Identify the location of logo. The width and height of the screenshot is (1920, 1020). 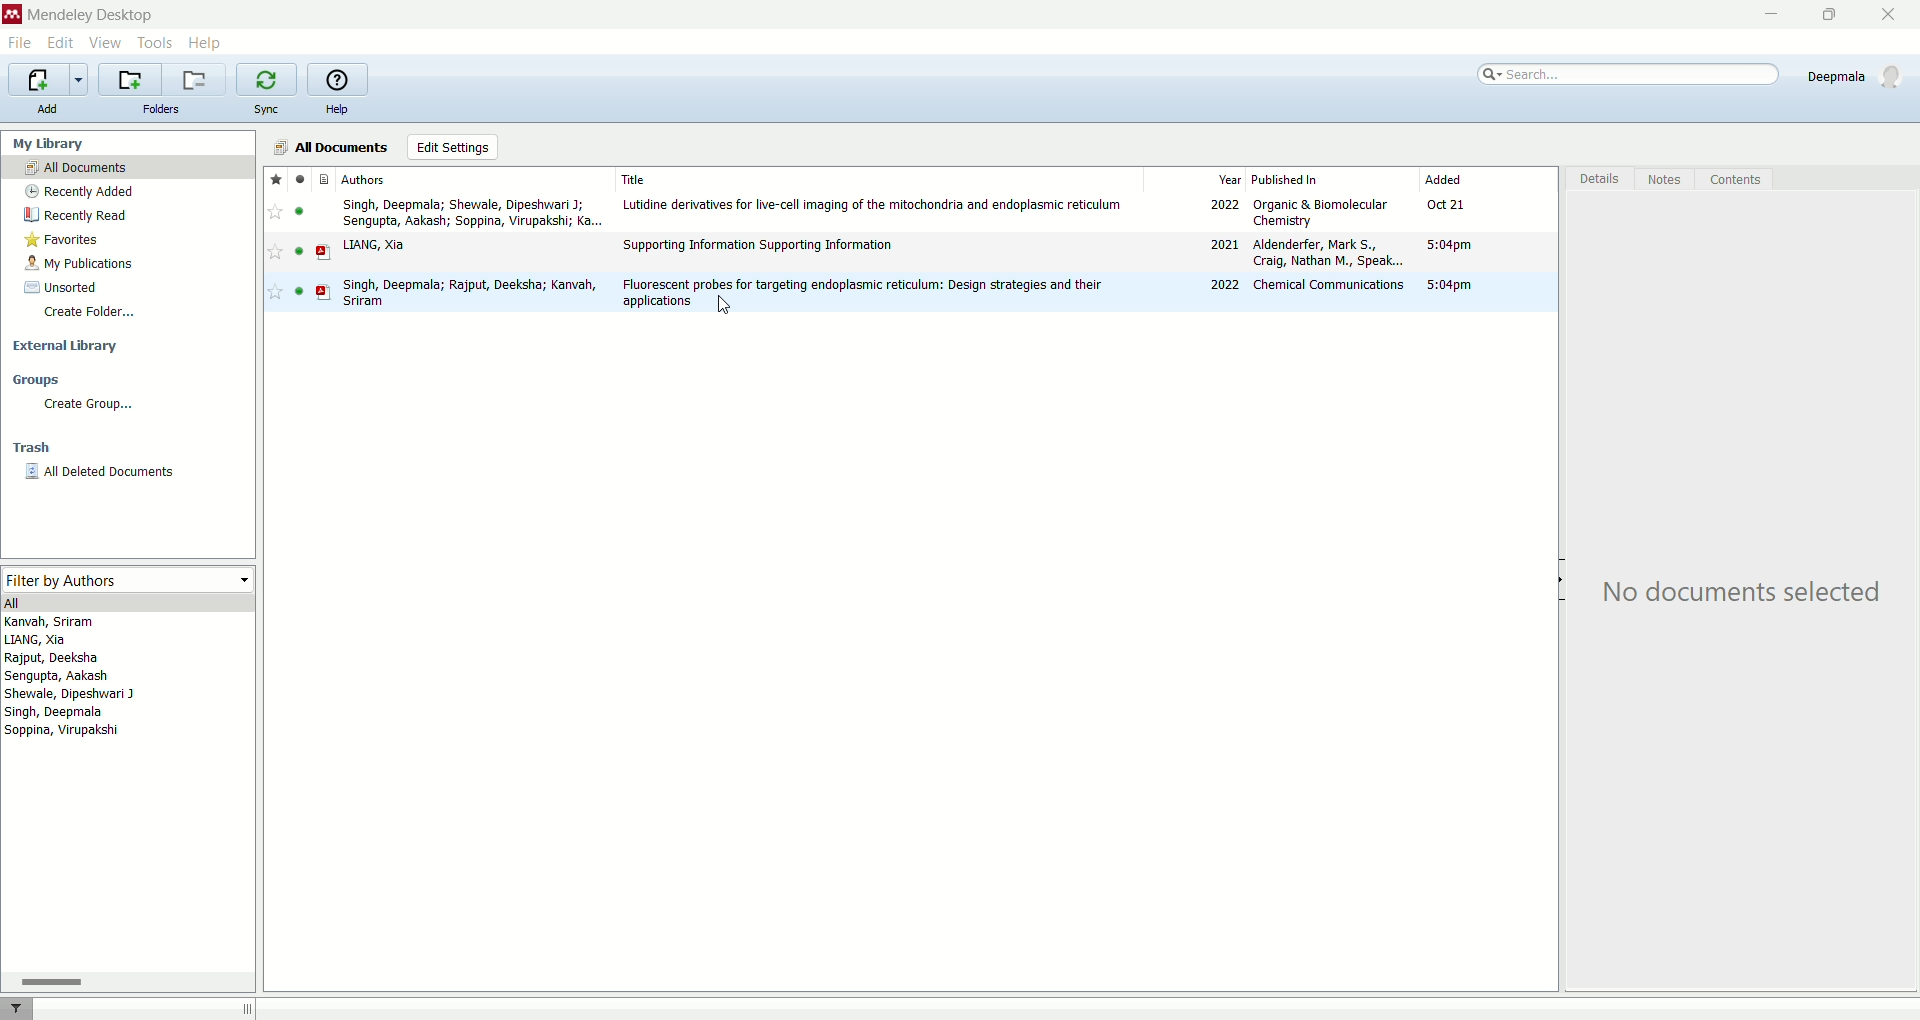
(12, 13).